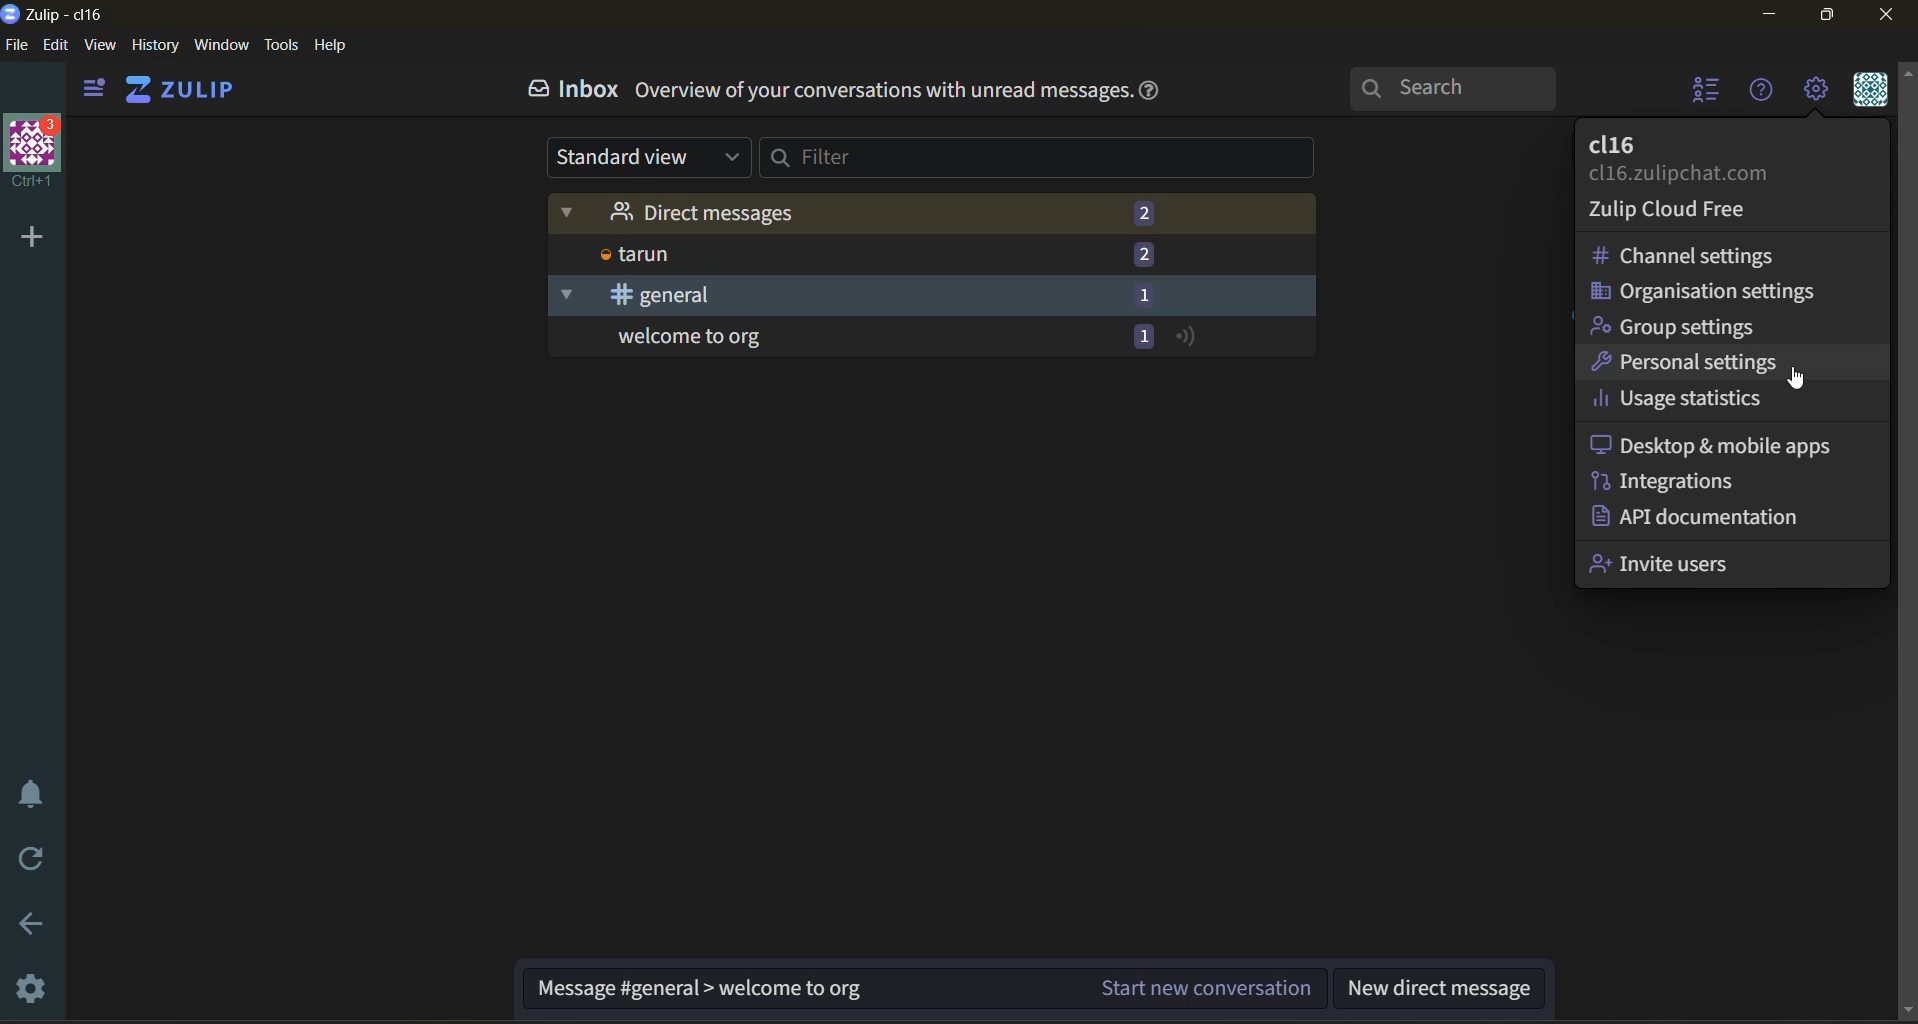 The width and height of the screenshot is (1918, 1024). I want to click on maximize, so click(1823, 17).